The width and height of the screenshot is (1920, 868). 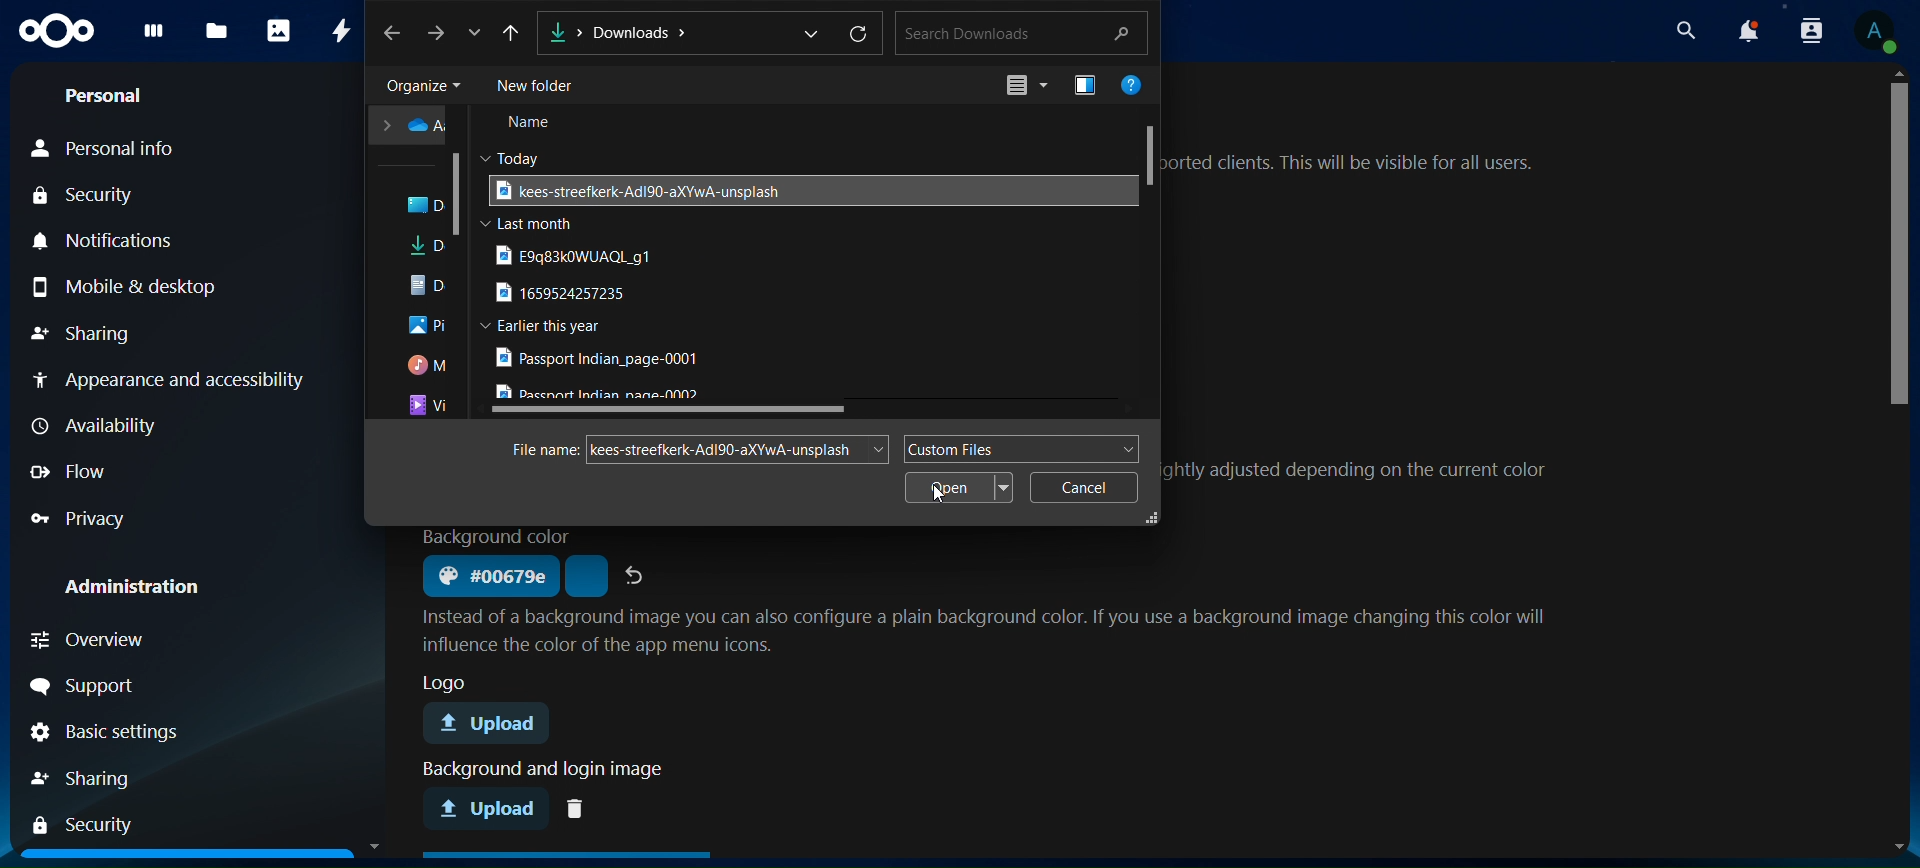 I want to click on scroll bar, so click(x=1151, y=154).